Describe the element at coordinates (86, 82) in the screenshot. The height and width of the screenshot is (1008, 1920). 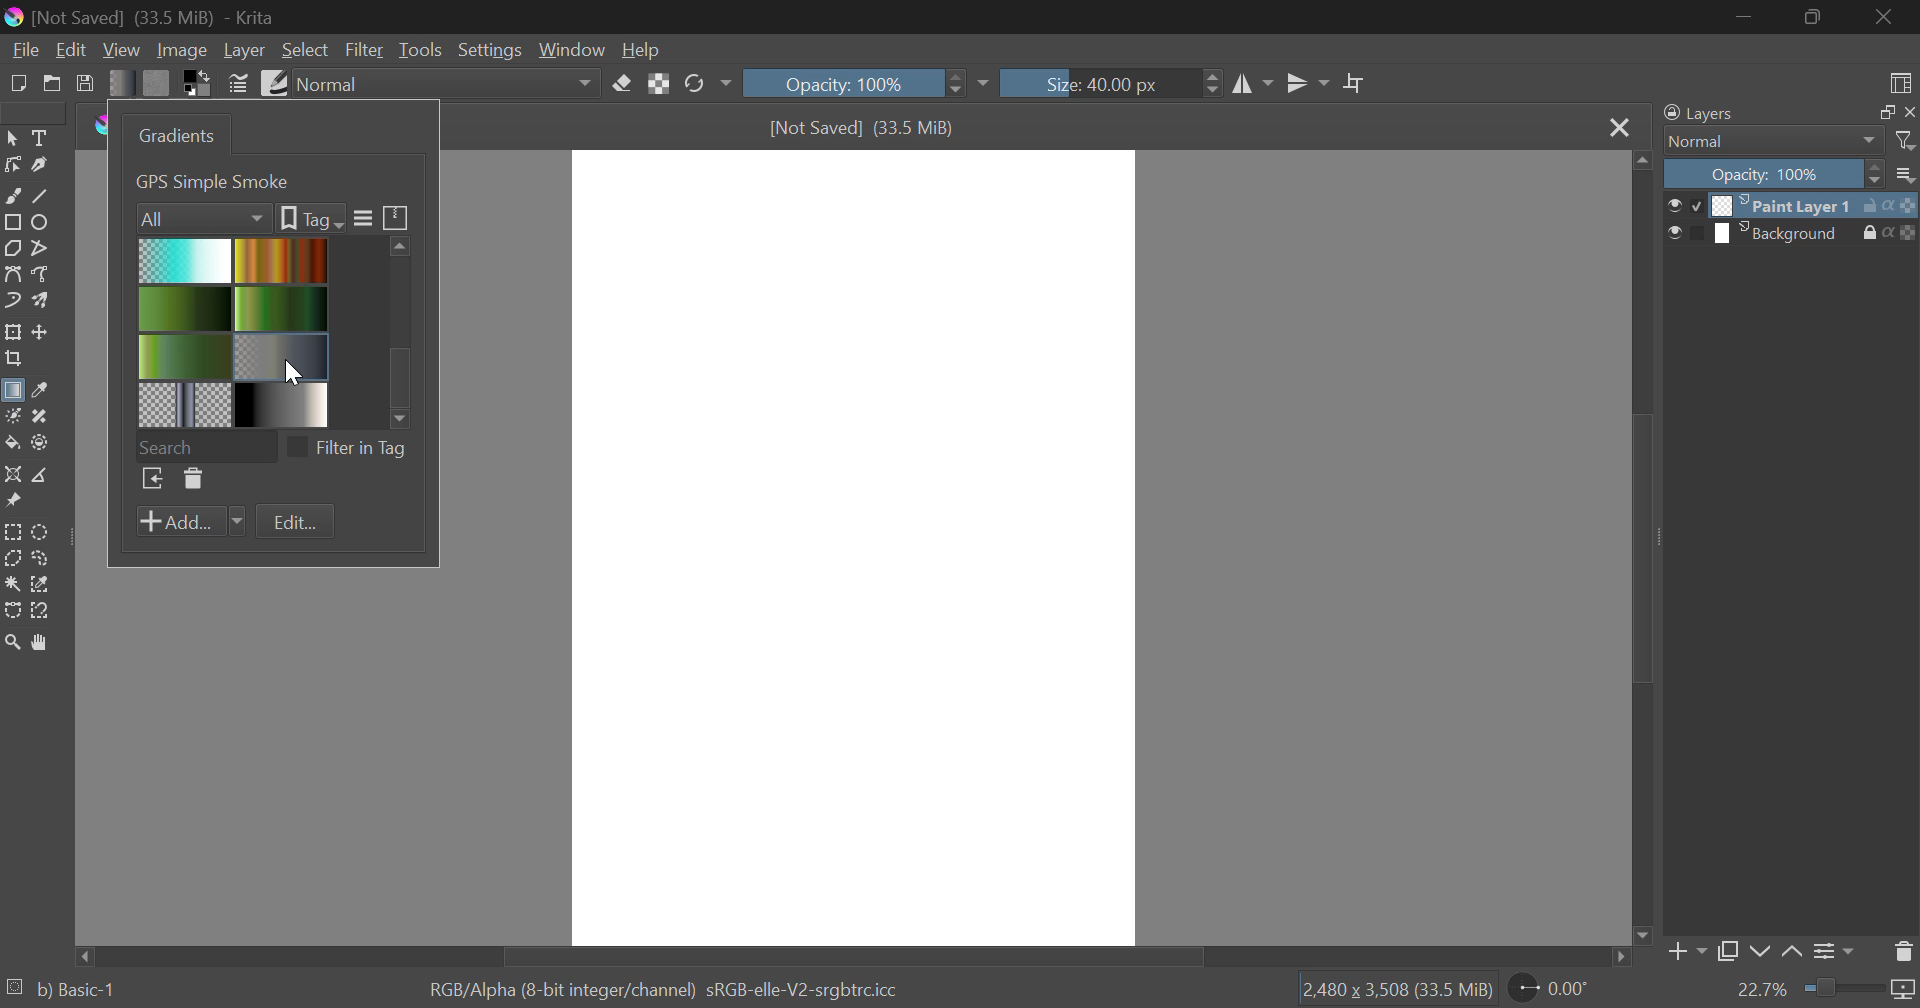
I see `Save` at that location.